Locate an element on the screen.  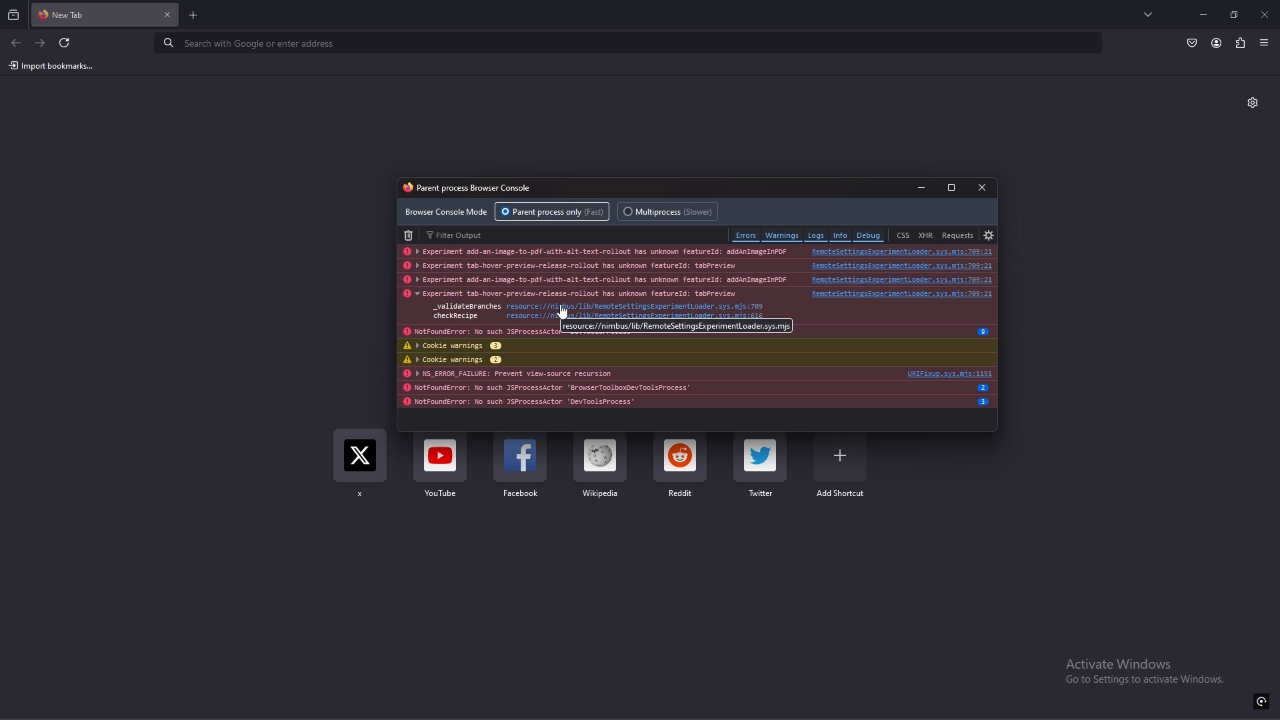
log is located at coordinates (589, 387).